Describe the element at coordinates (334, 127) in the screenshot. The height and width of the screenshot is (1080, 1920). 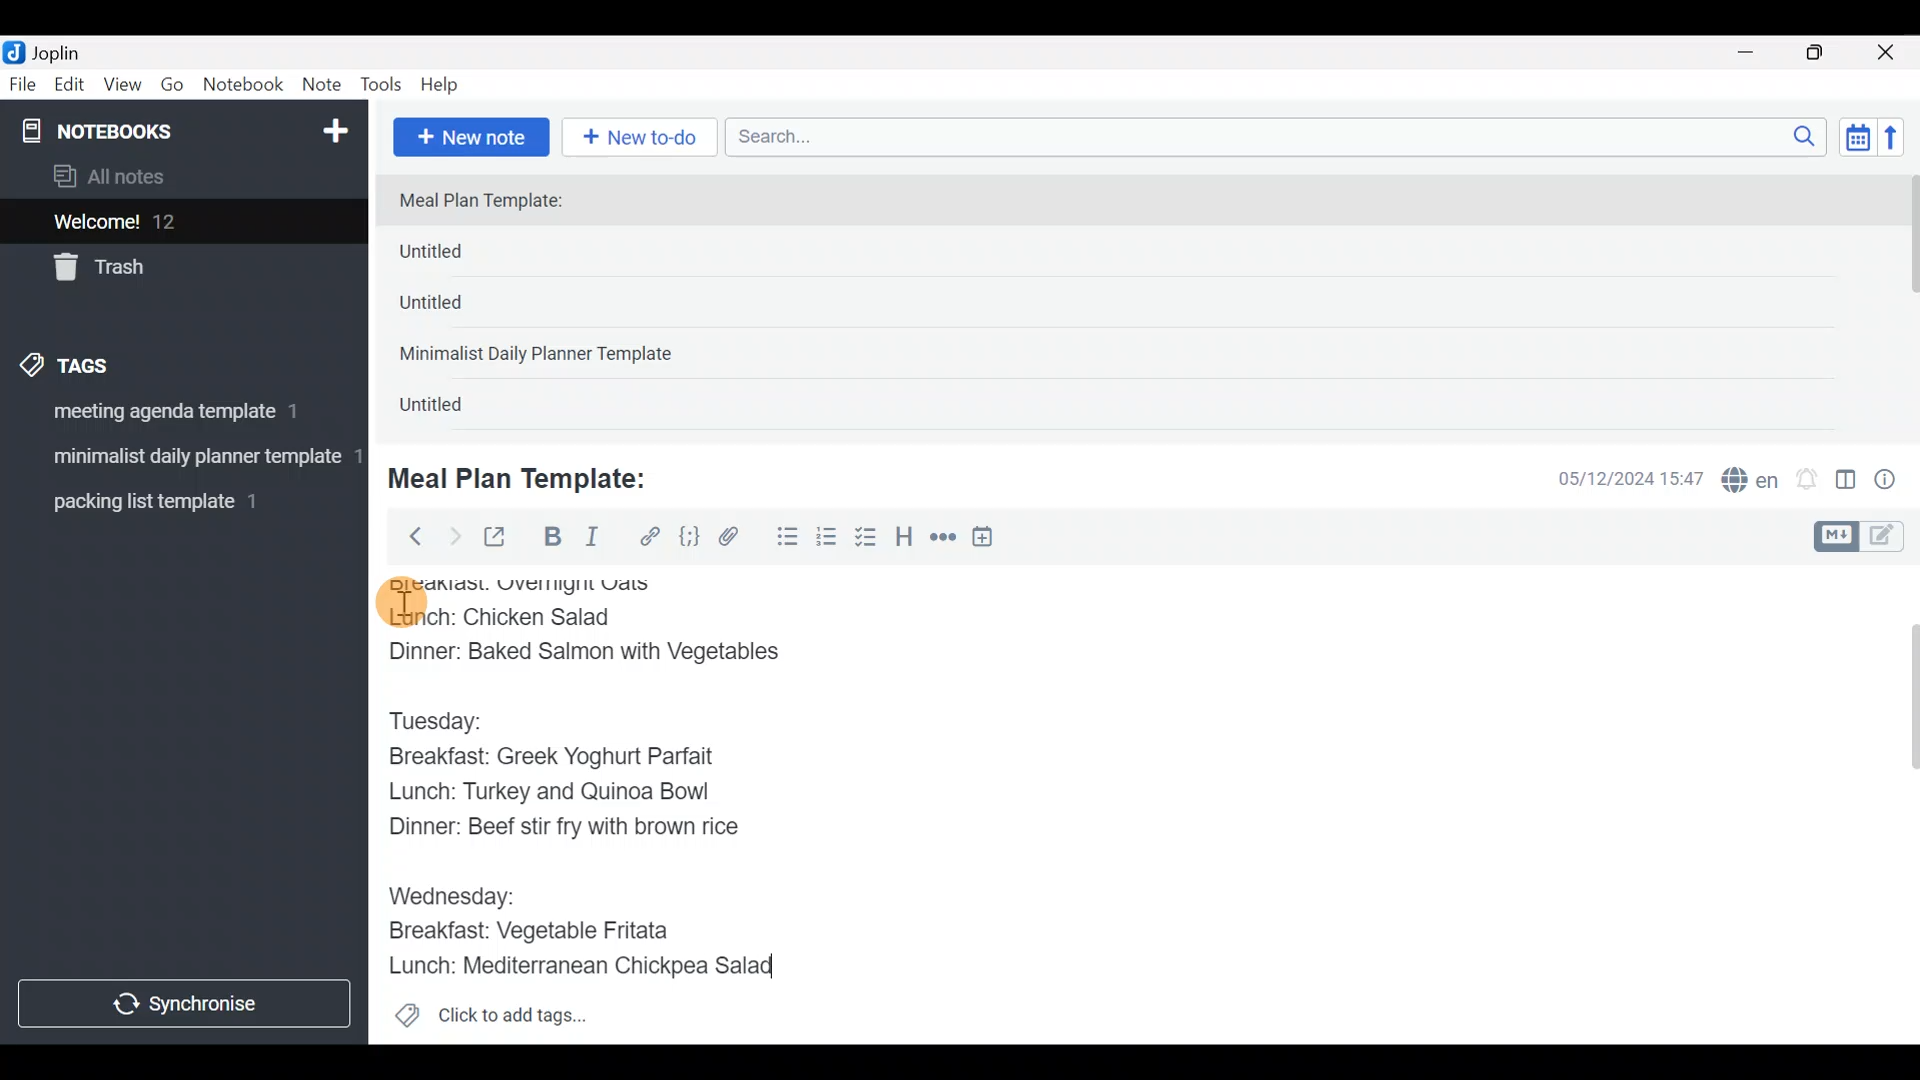
I see `New` at that location.